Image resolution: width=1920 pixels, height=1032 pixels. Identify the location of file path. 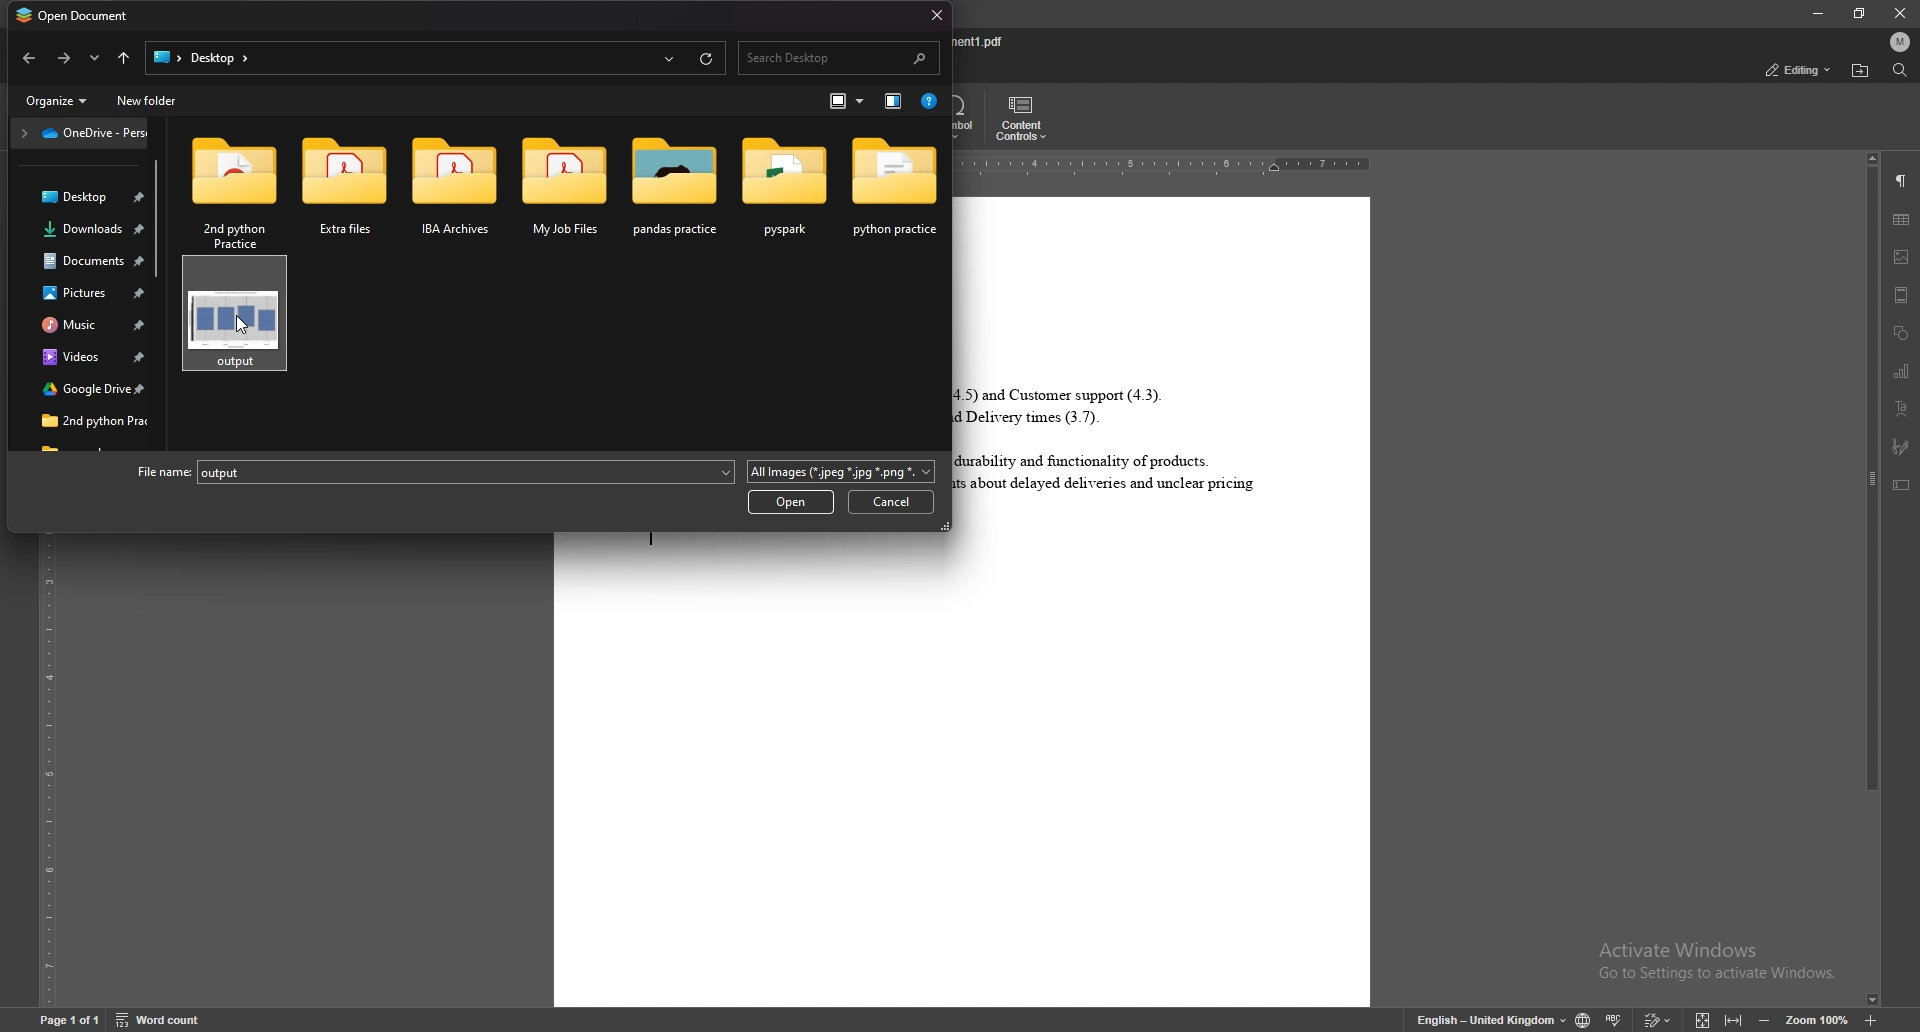
(433, 57).